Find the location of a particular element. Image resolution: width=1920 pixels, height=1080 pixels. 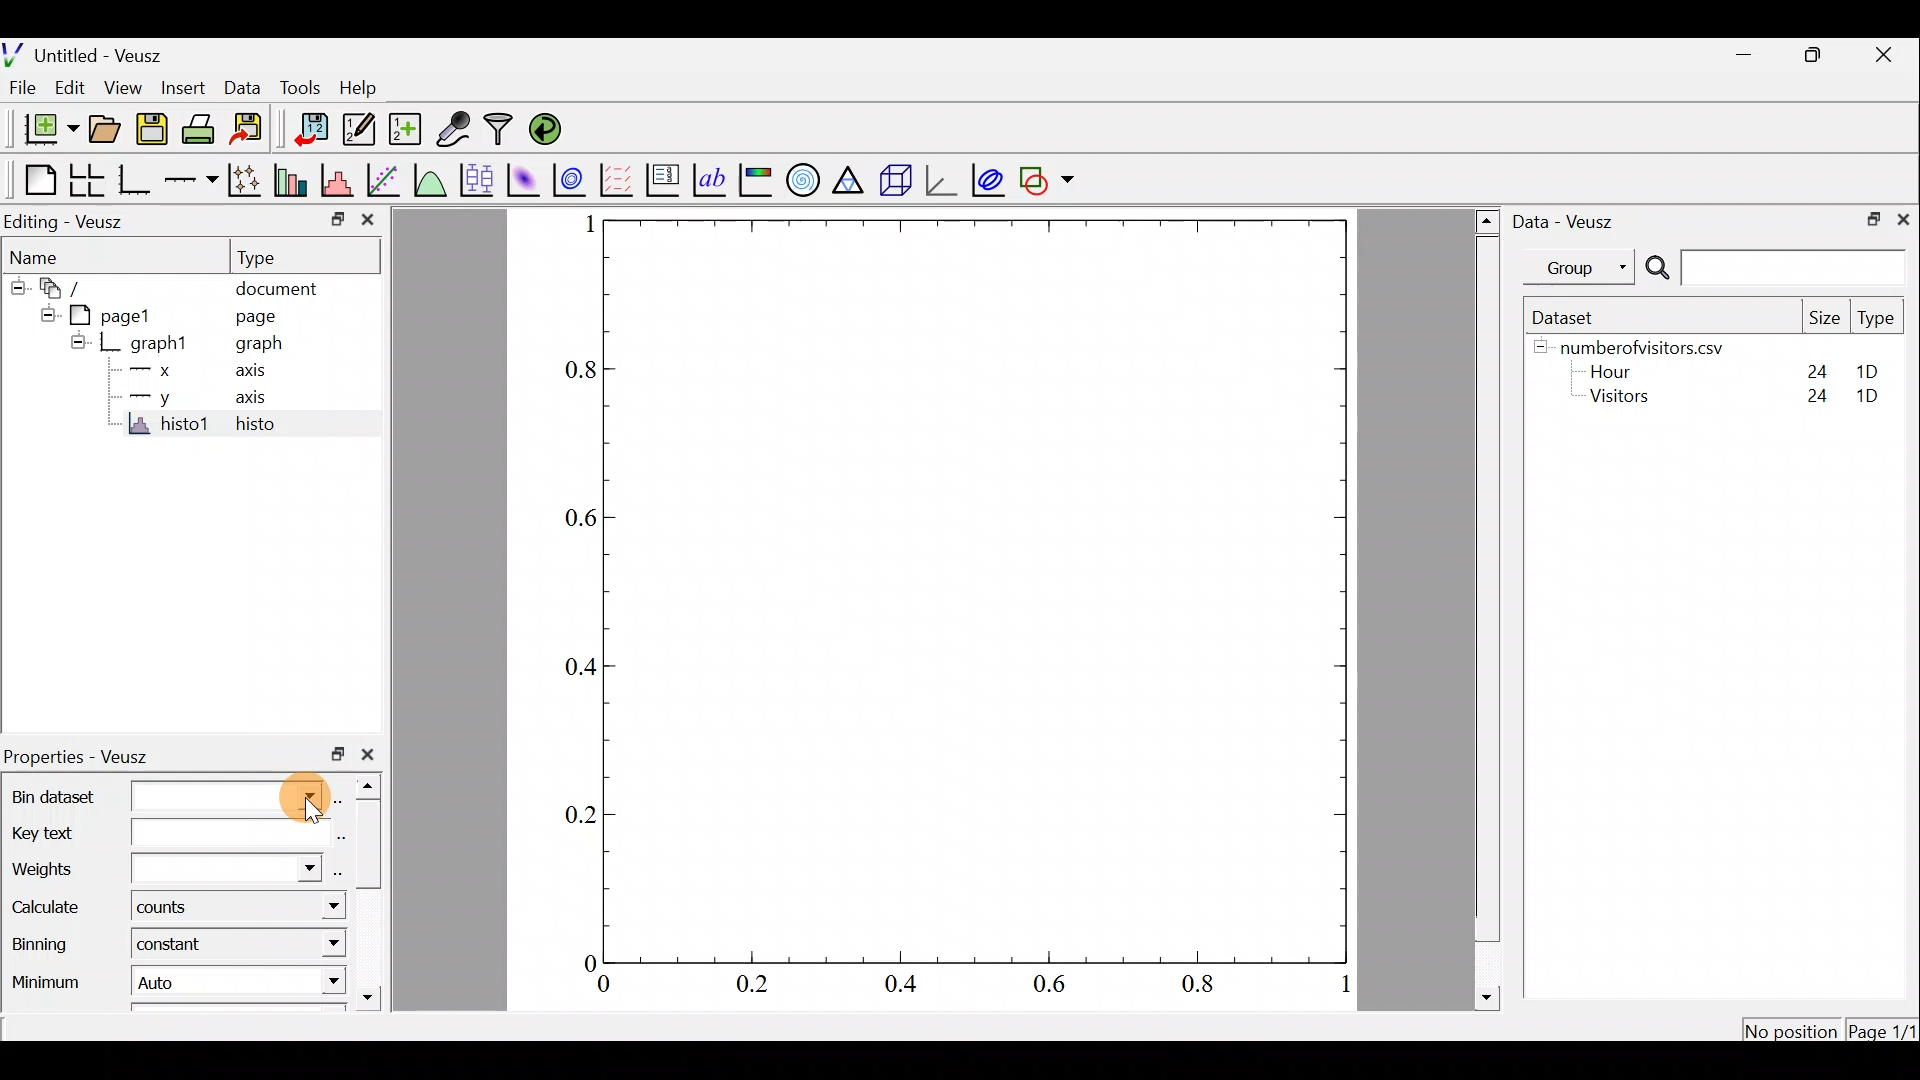

Name is located at coordinates (40, 253).